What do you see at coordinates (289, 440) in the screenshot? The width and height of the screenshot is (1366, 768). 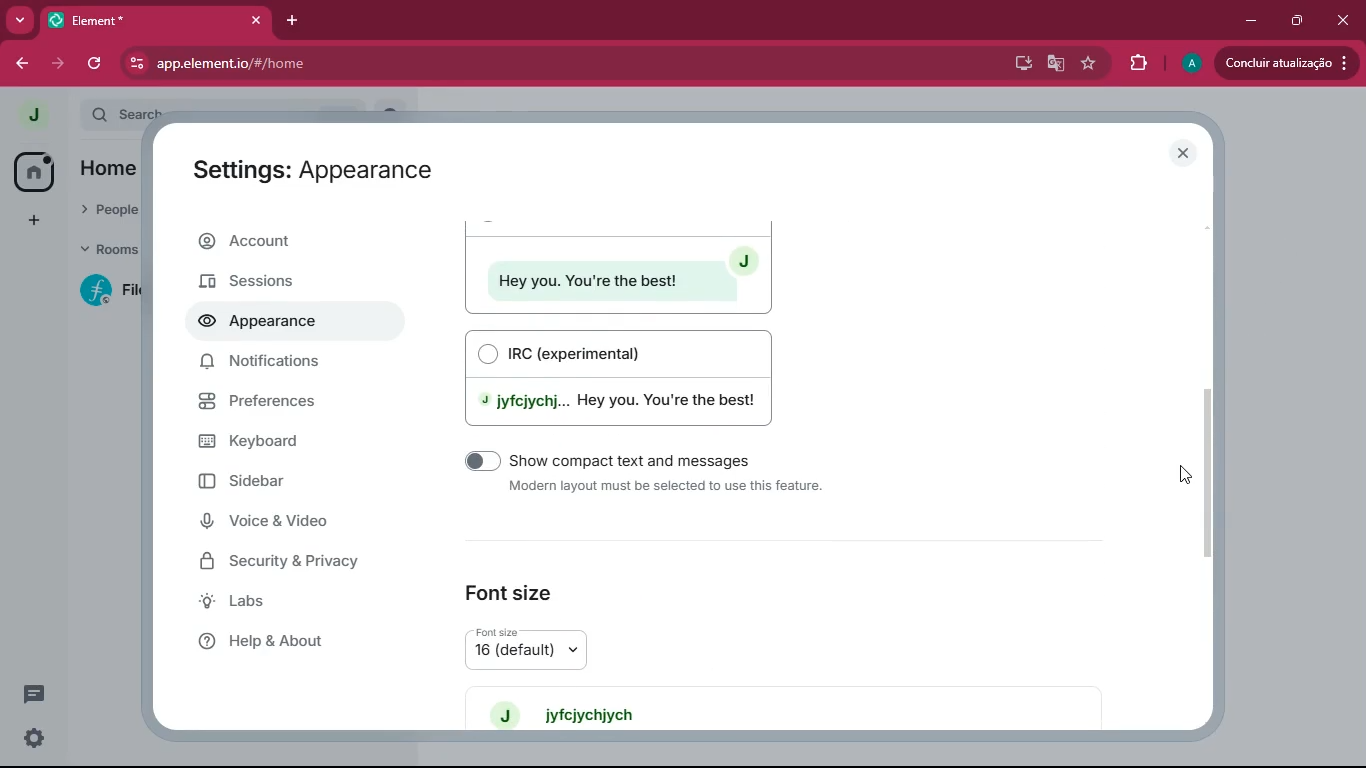 I see `keyboard` at bounding box center [289, 440].